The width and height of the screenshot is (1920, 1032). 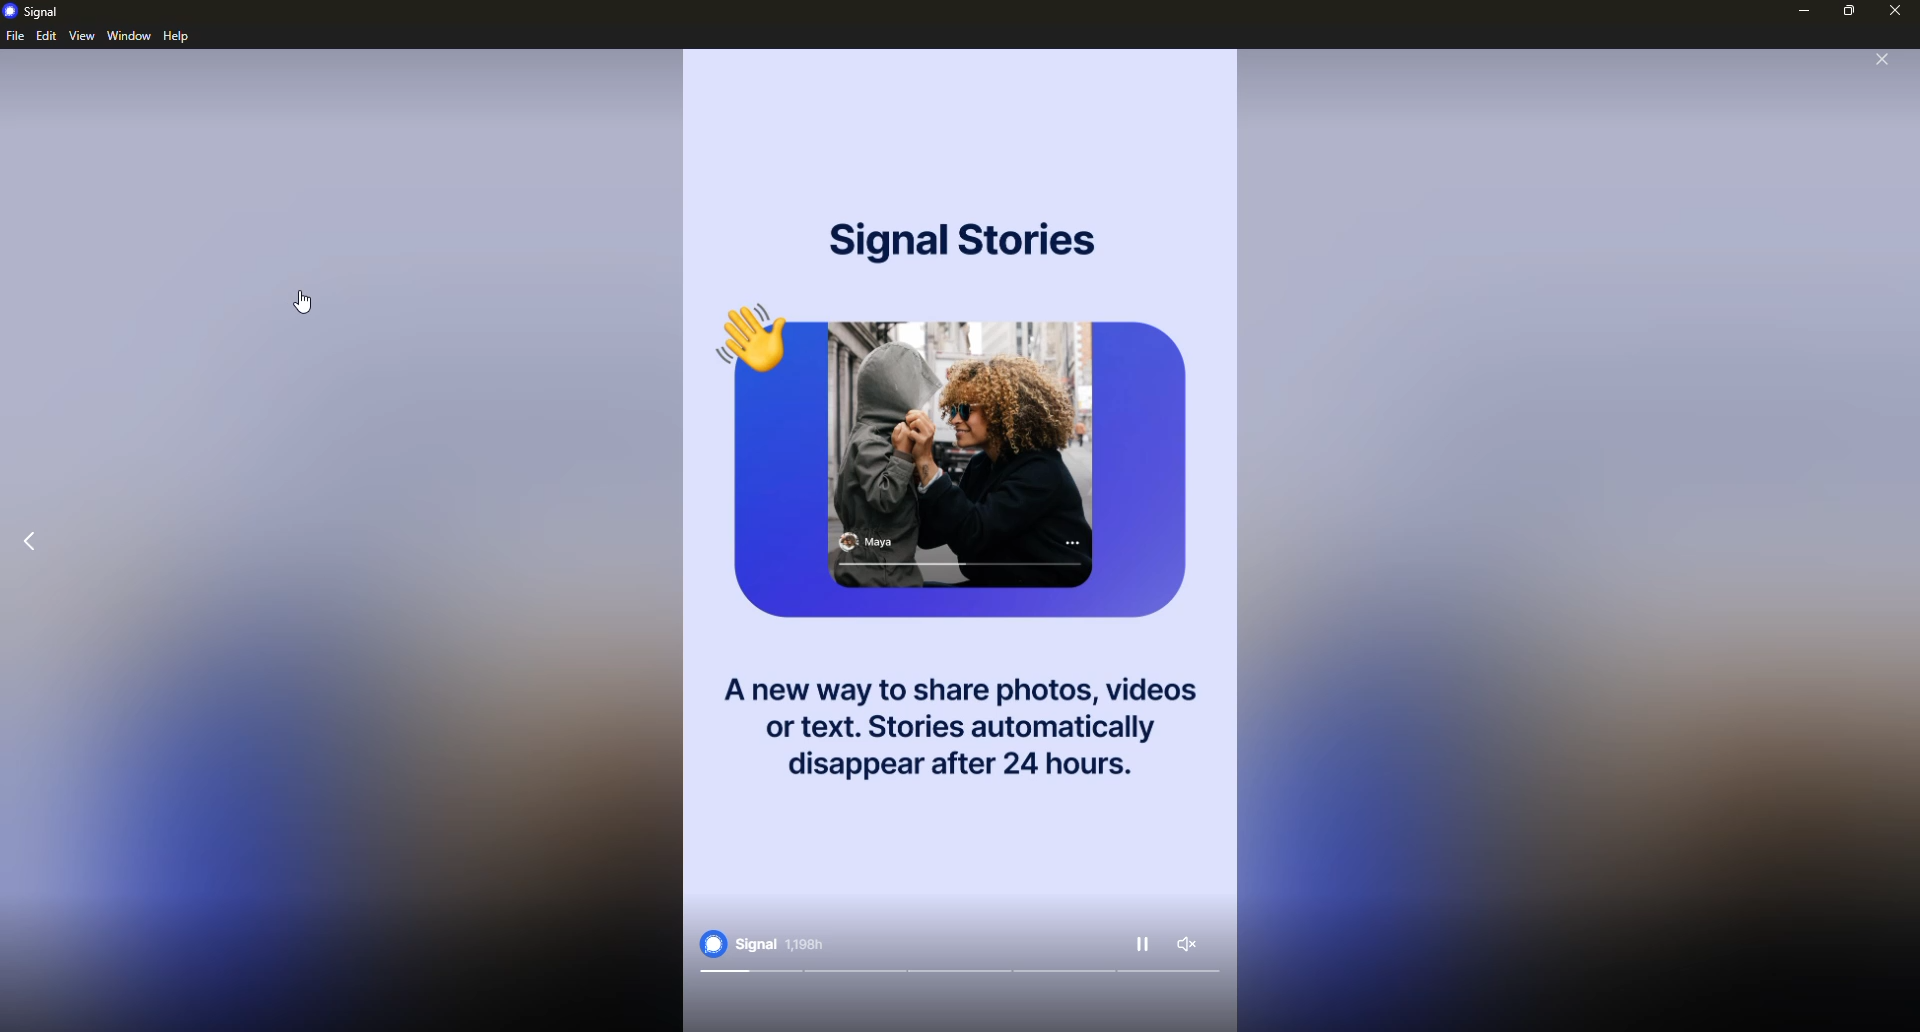 What do you see at coordinates (46, 36) in the screenshot?
I see `edit` at bounding box center [46, 36].